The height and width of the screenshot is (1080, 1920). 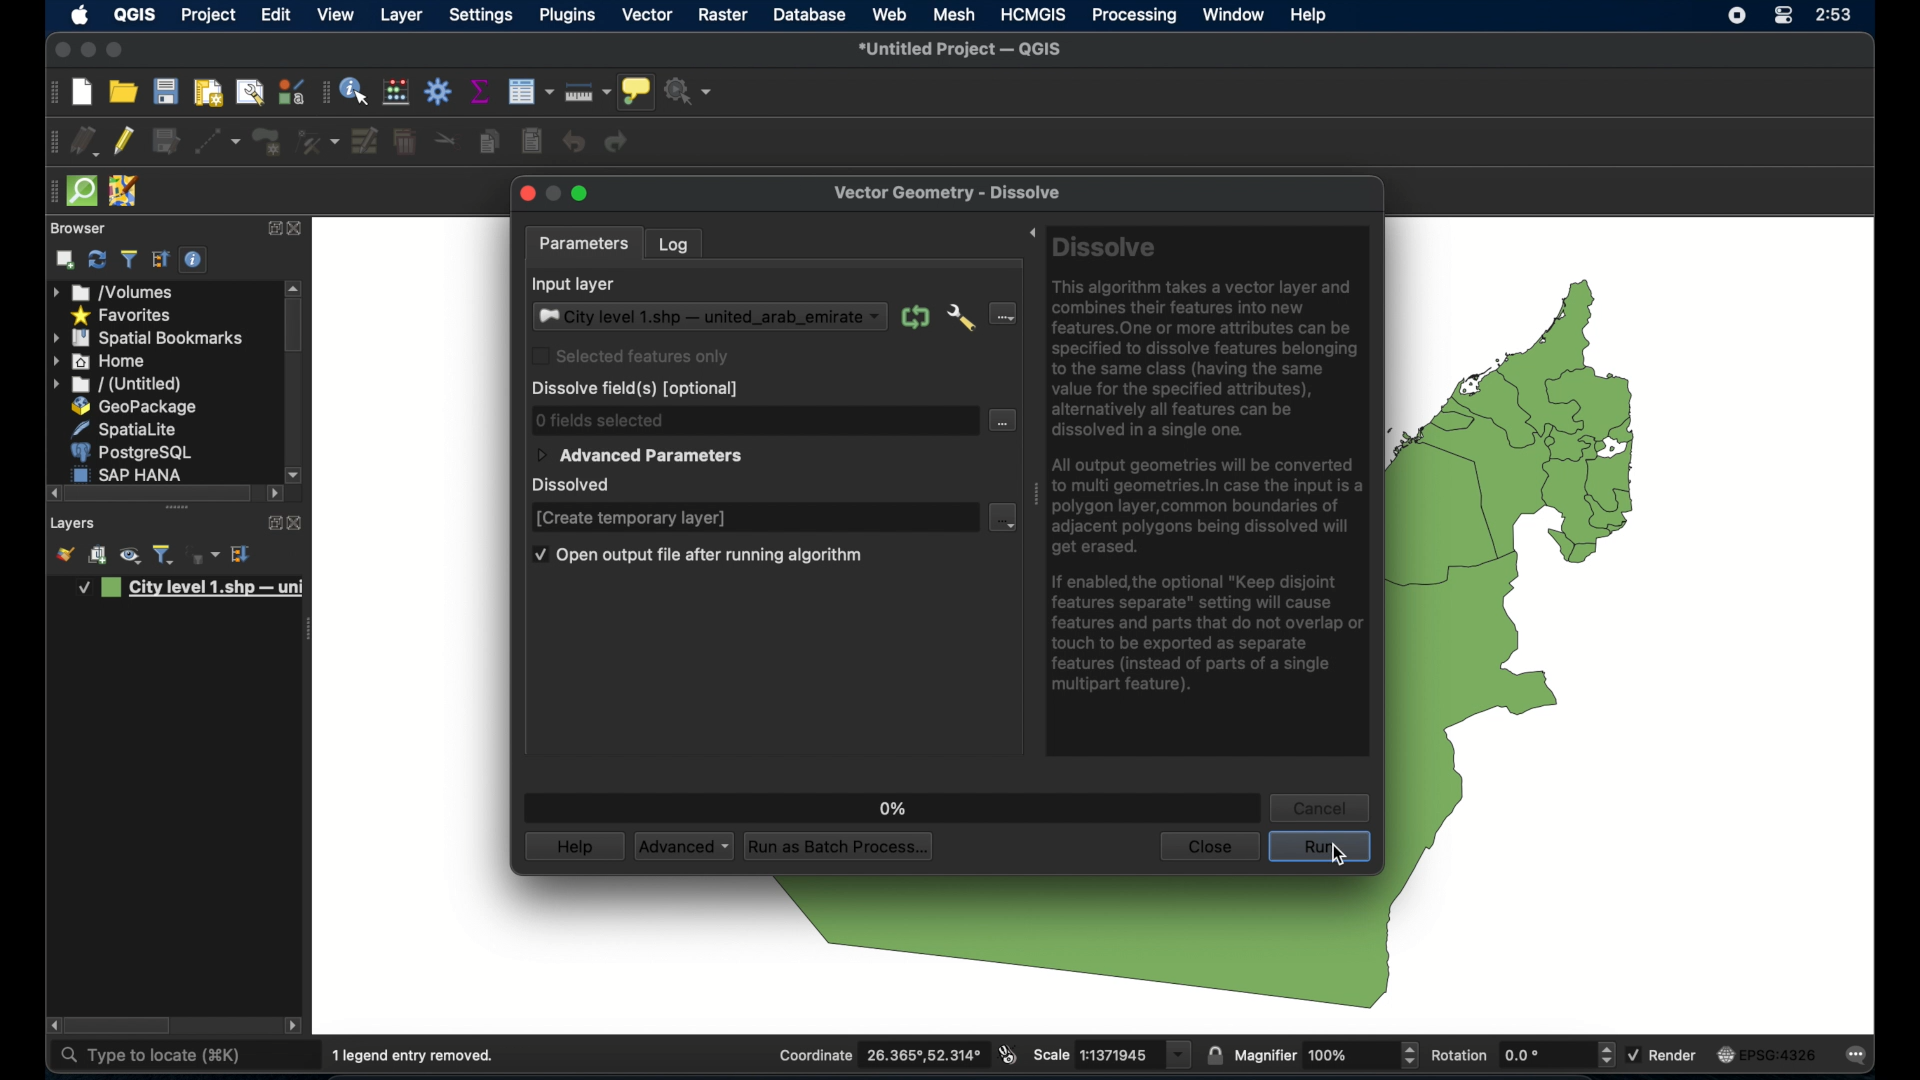 What do you see at coordinates (135, 406) in the screenshot?
I see `geopackage` at bounding box center [135, 406].